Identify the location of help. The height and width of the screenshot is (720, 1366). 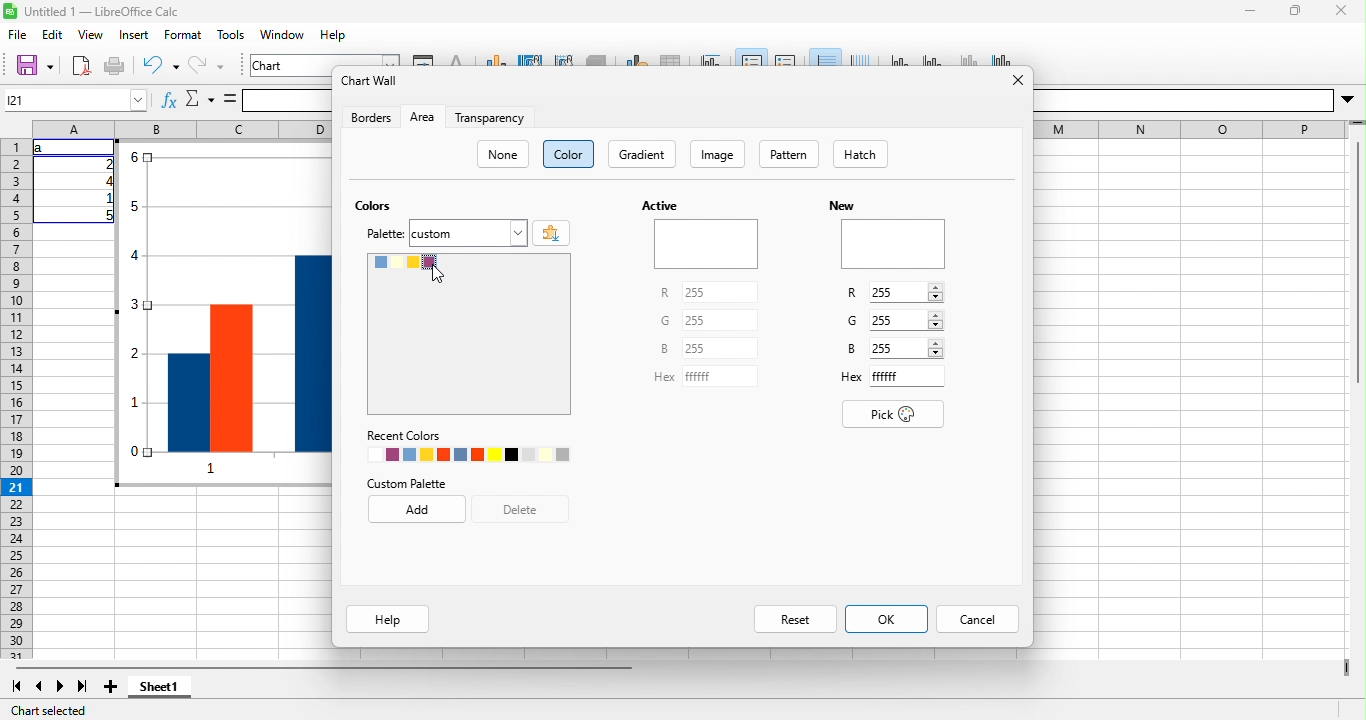
(333, 34).